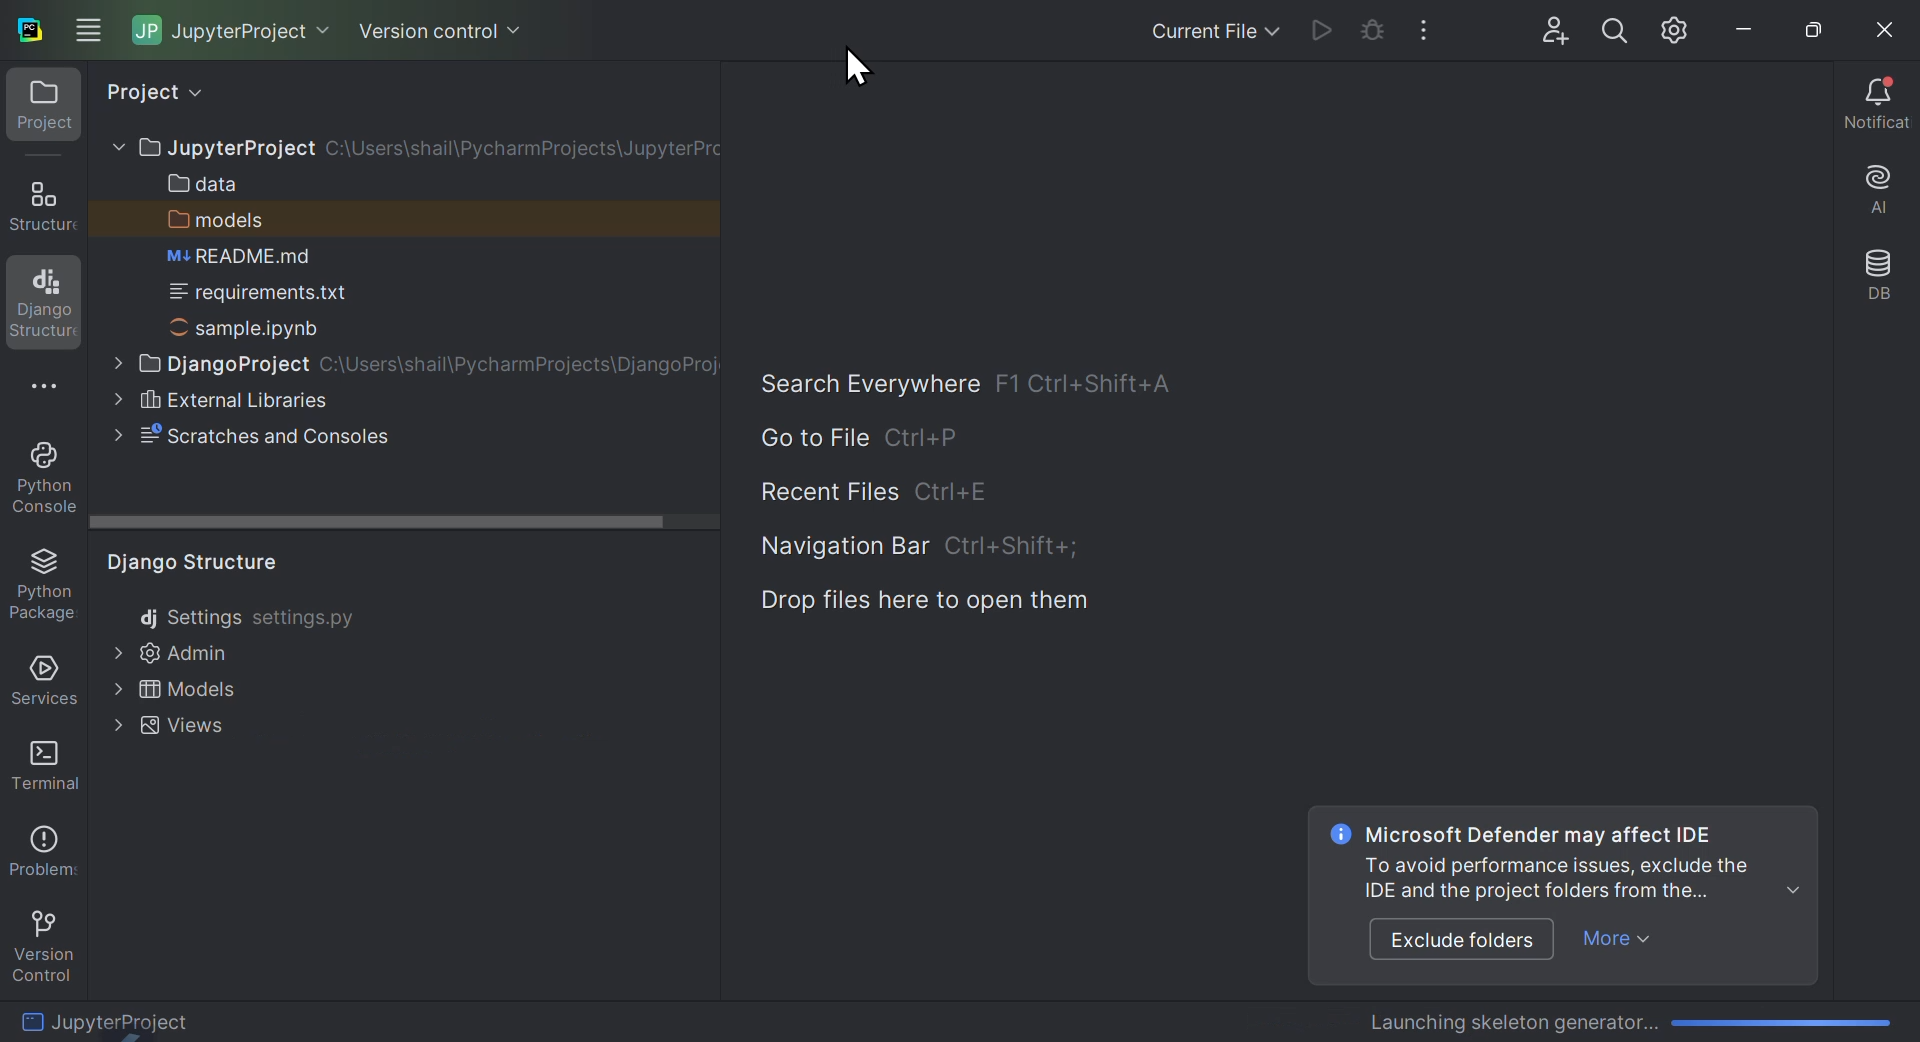  I want to click on Models, so click(218, 219).